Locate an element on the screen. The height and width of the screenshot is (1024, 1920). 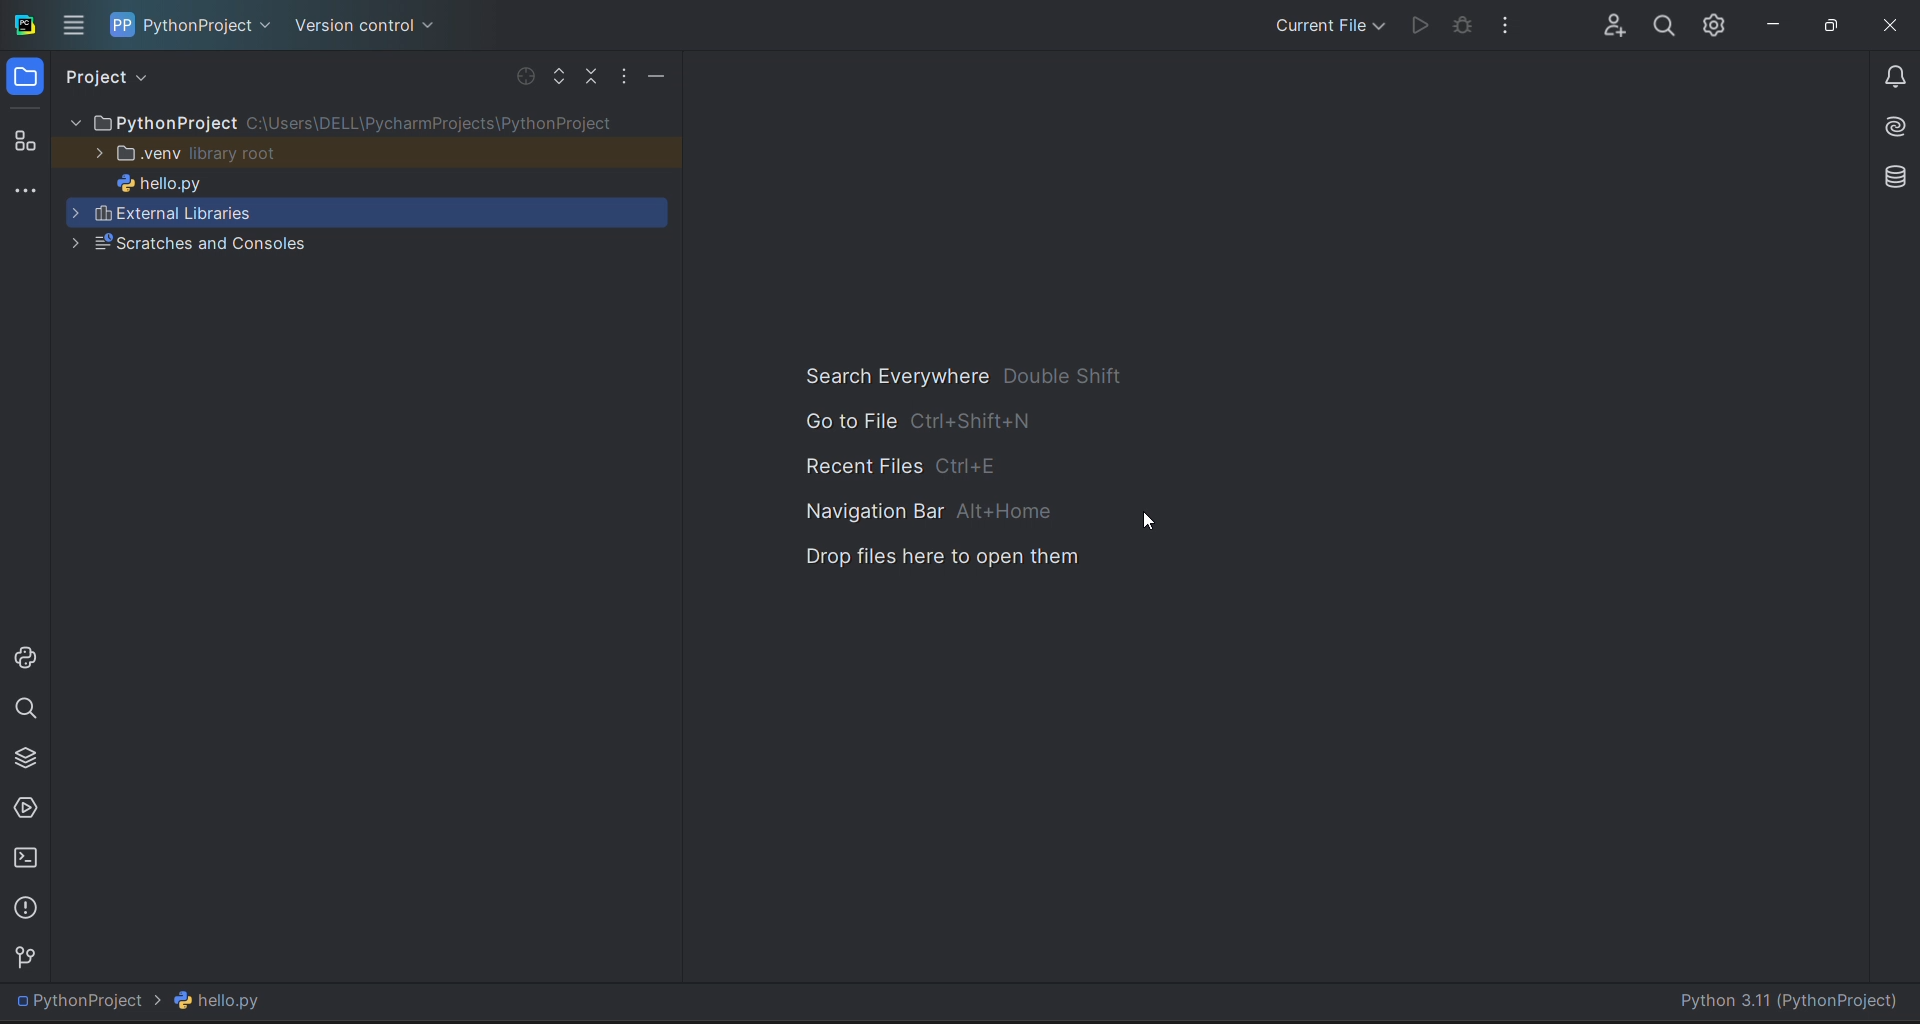
services is located at coordinates (25, 806).